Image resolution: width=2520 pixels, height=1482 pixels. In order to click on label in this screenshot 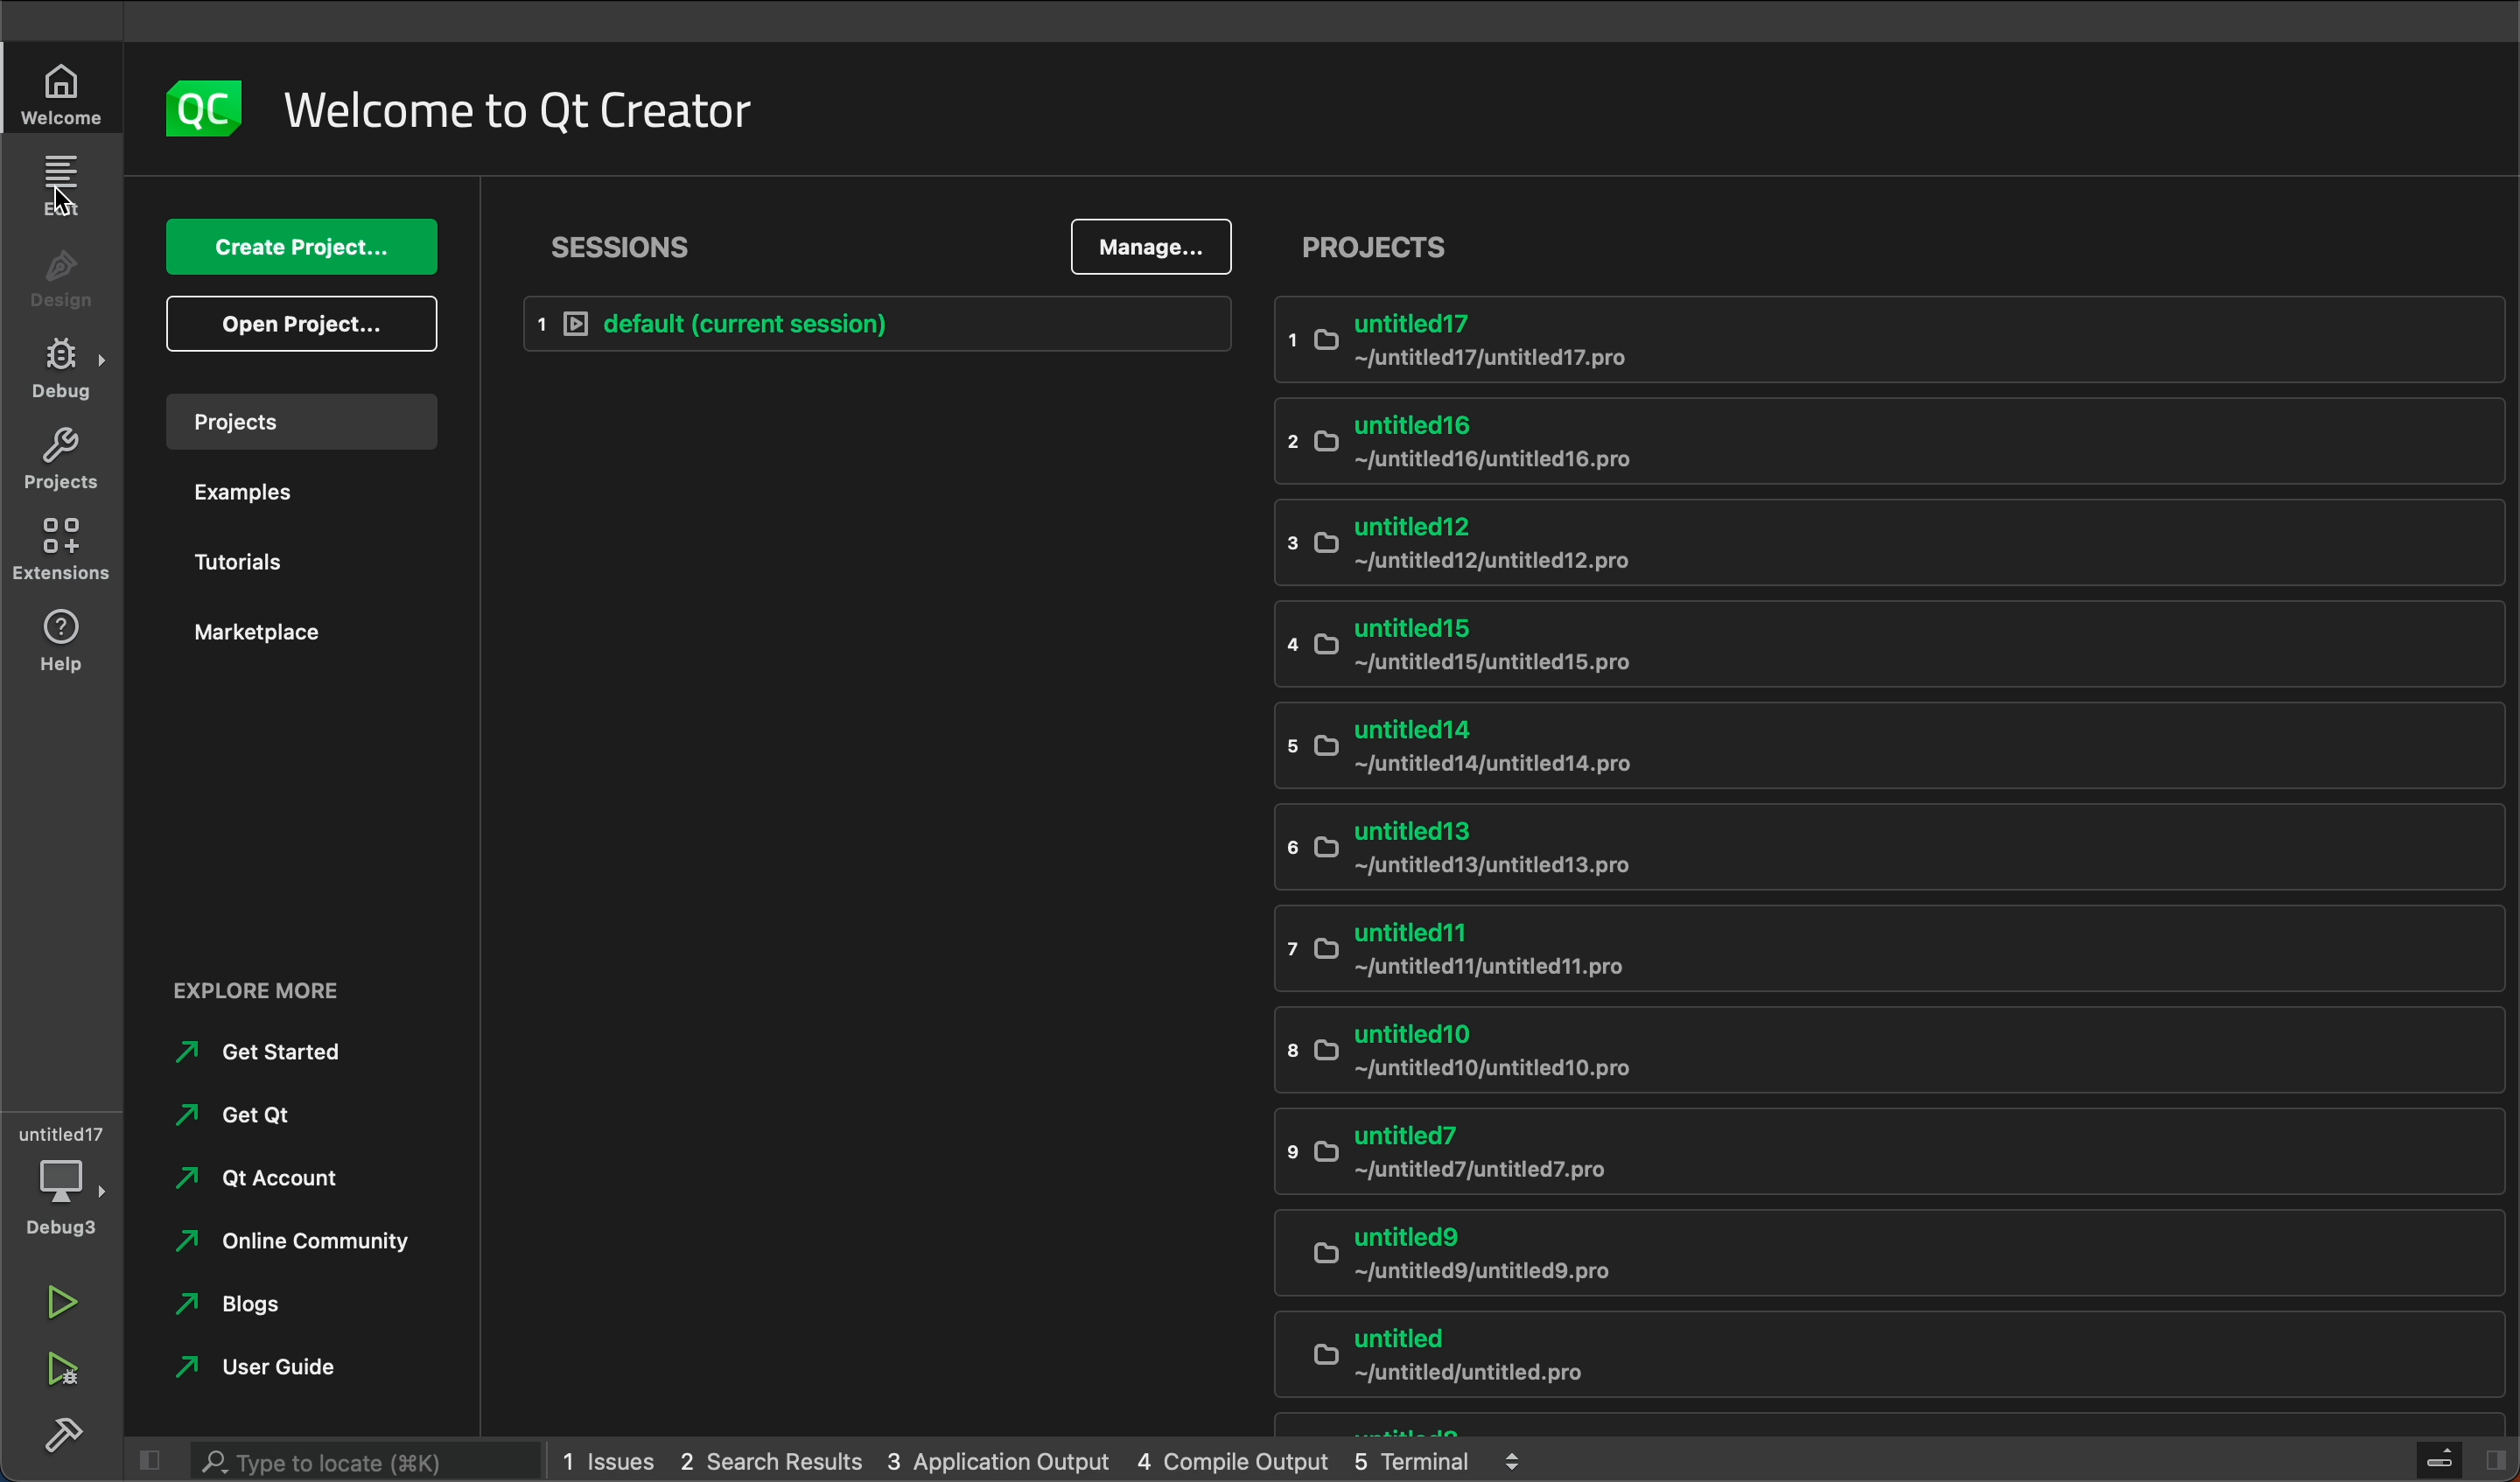, I will do `click(537, 111)`.